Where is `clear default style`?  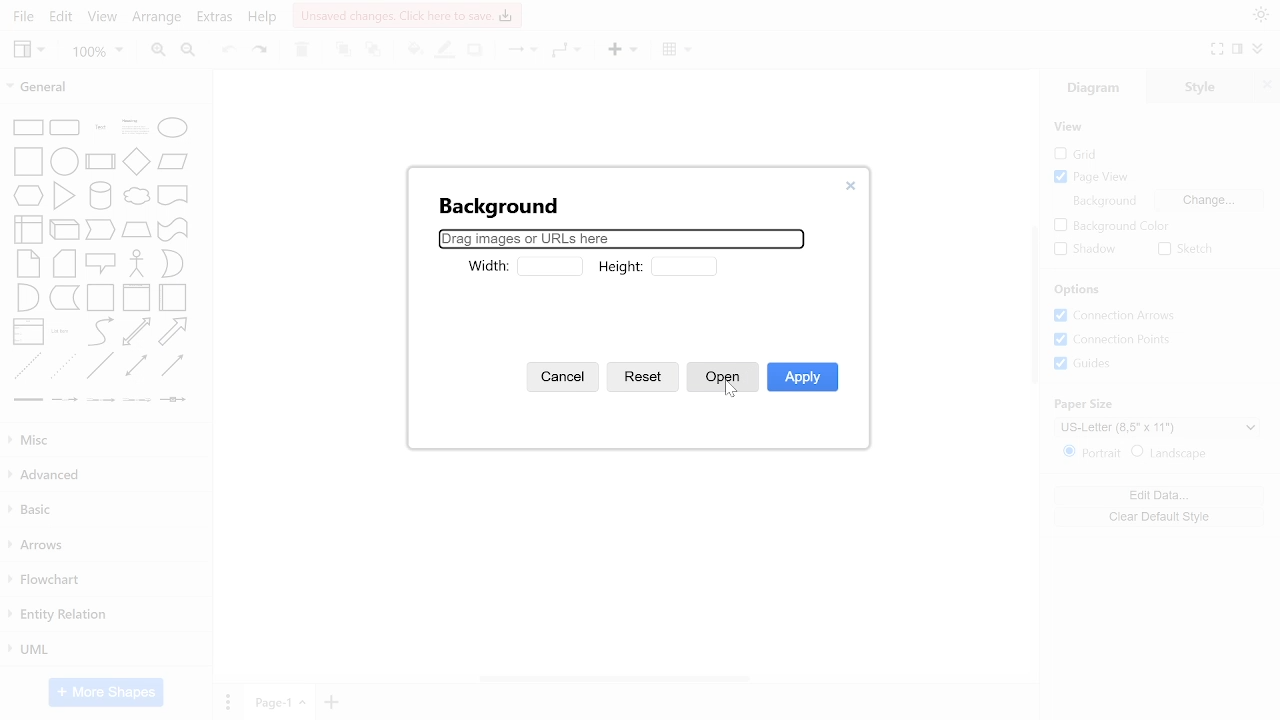 clear default style is located at coordinates (1162, 514).